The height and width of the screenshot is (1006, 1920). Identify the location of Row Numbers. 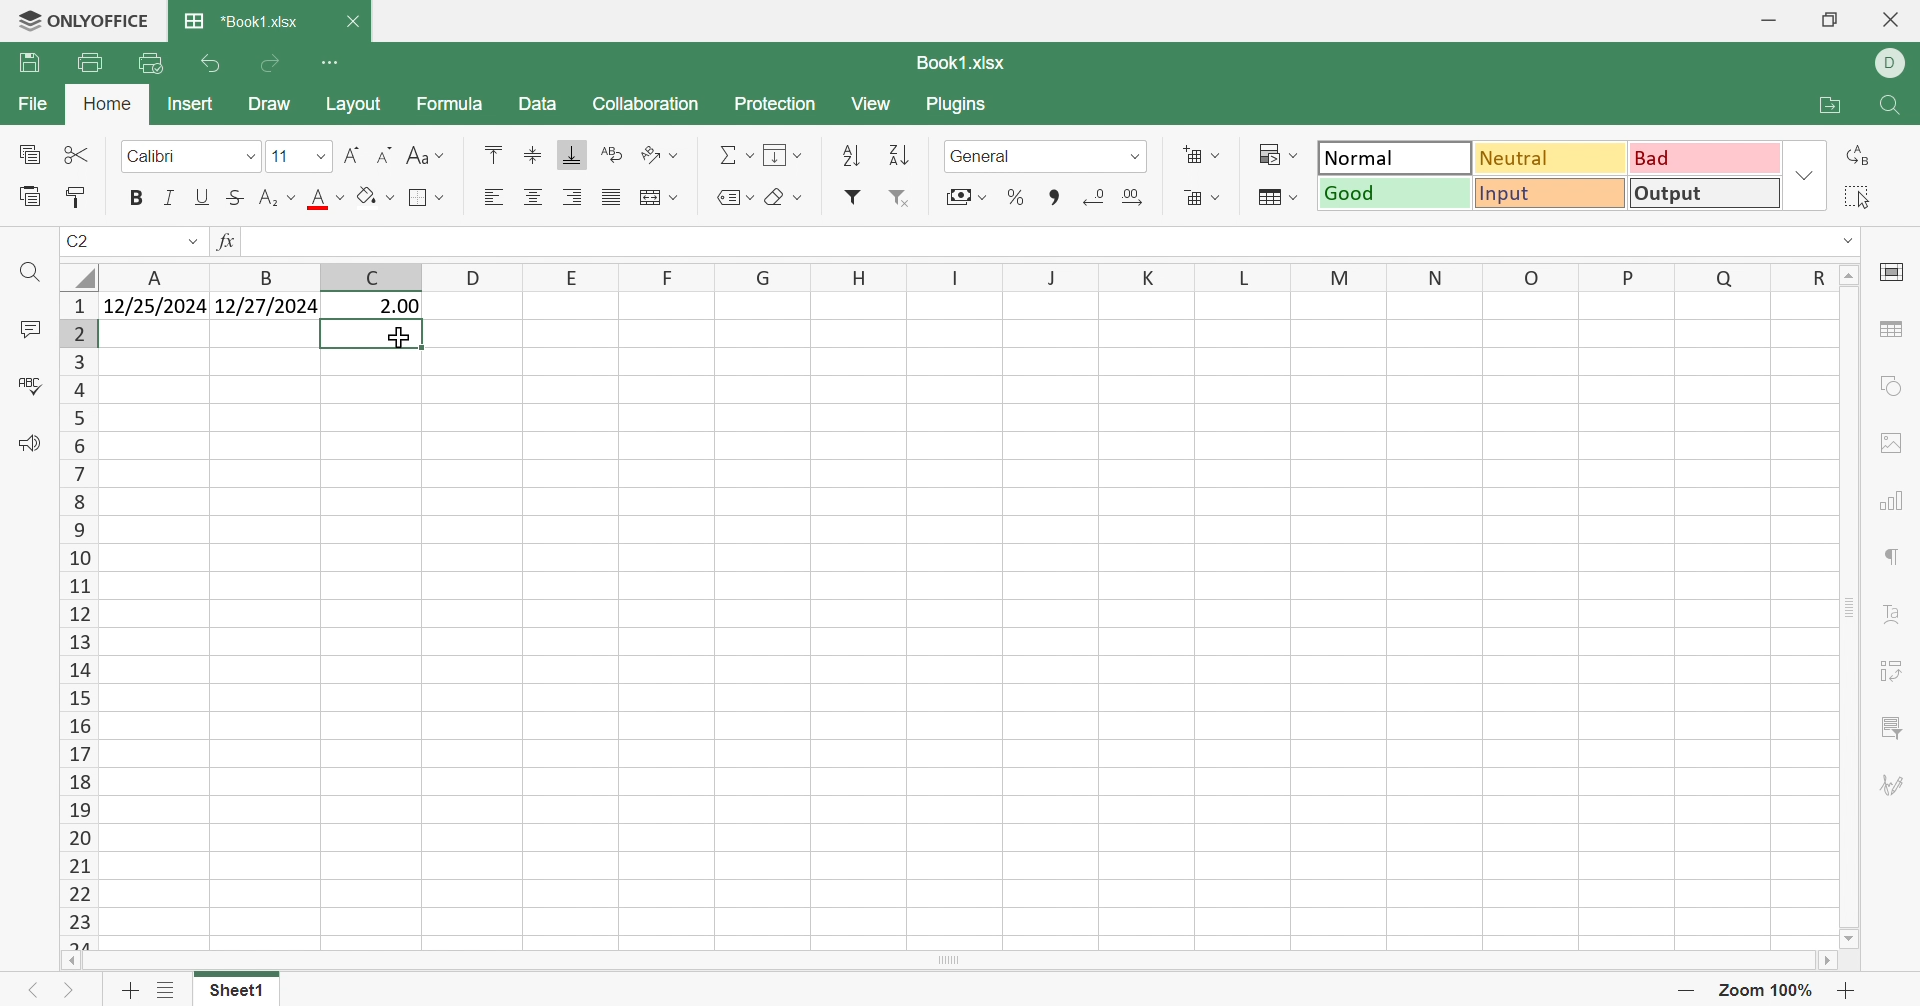
(75, 624).